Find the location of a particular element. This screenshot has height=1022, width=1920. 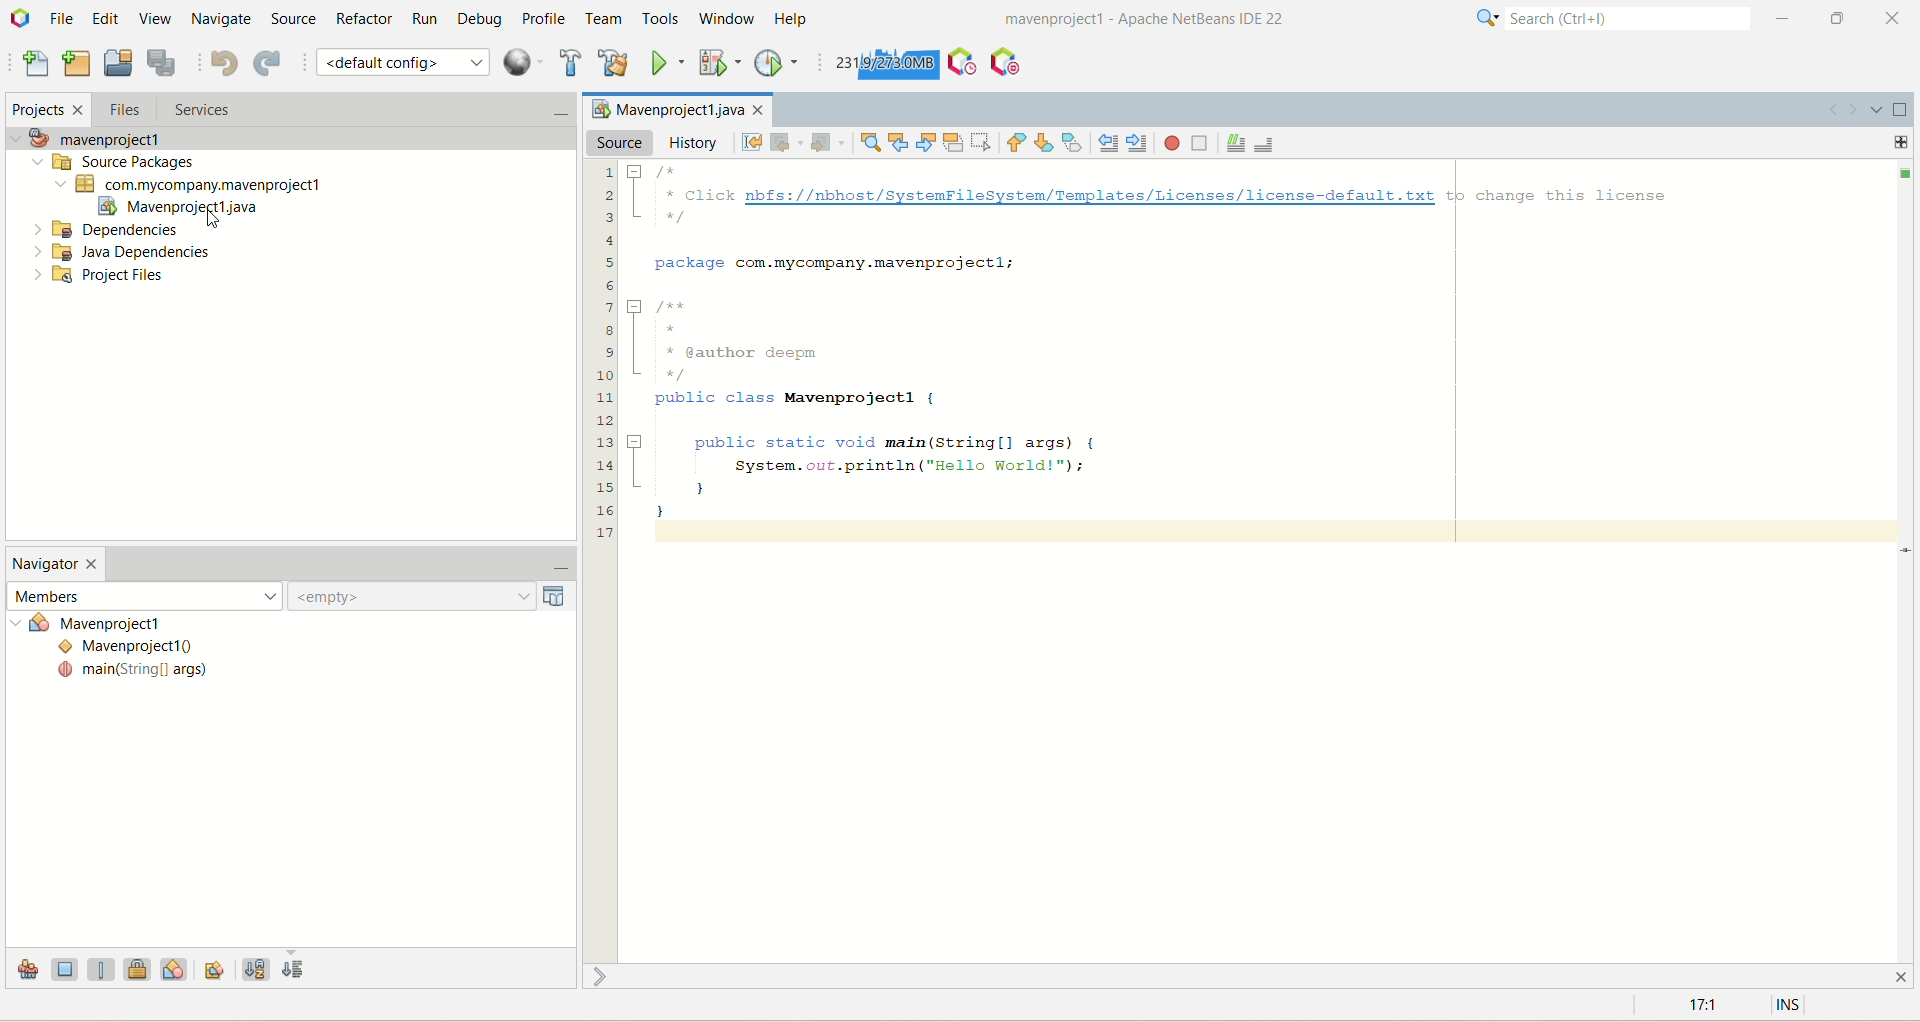

window is located at coordinates (733, 19).